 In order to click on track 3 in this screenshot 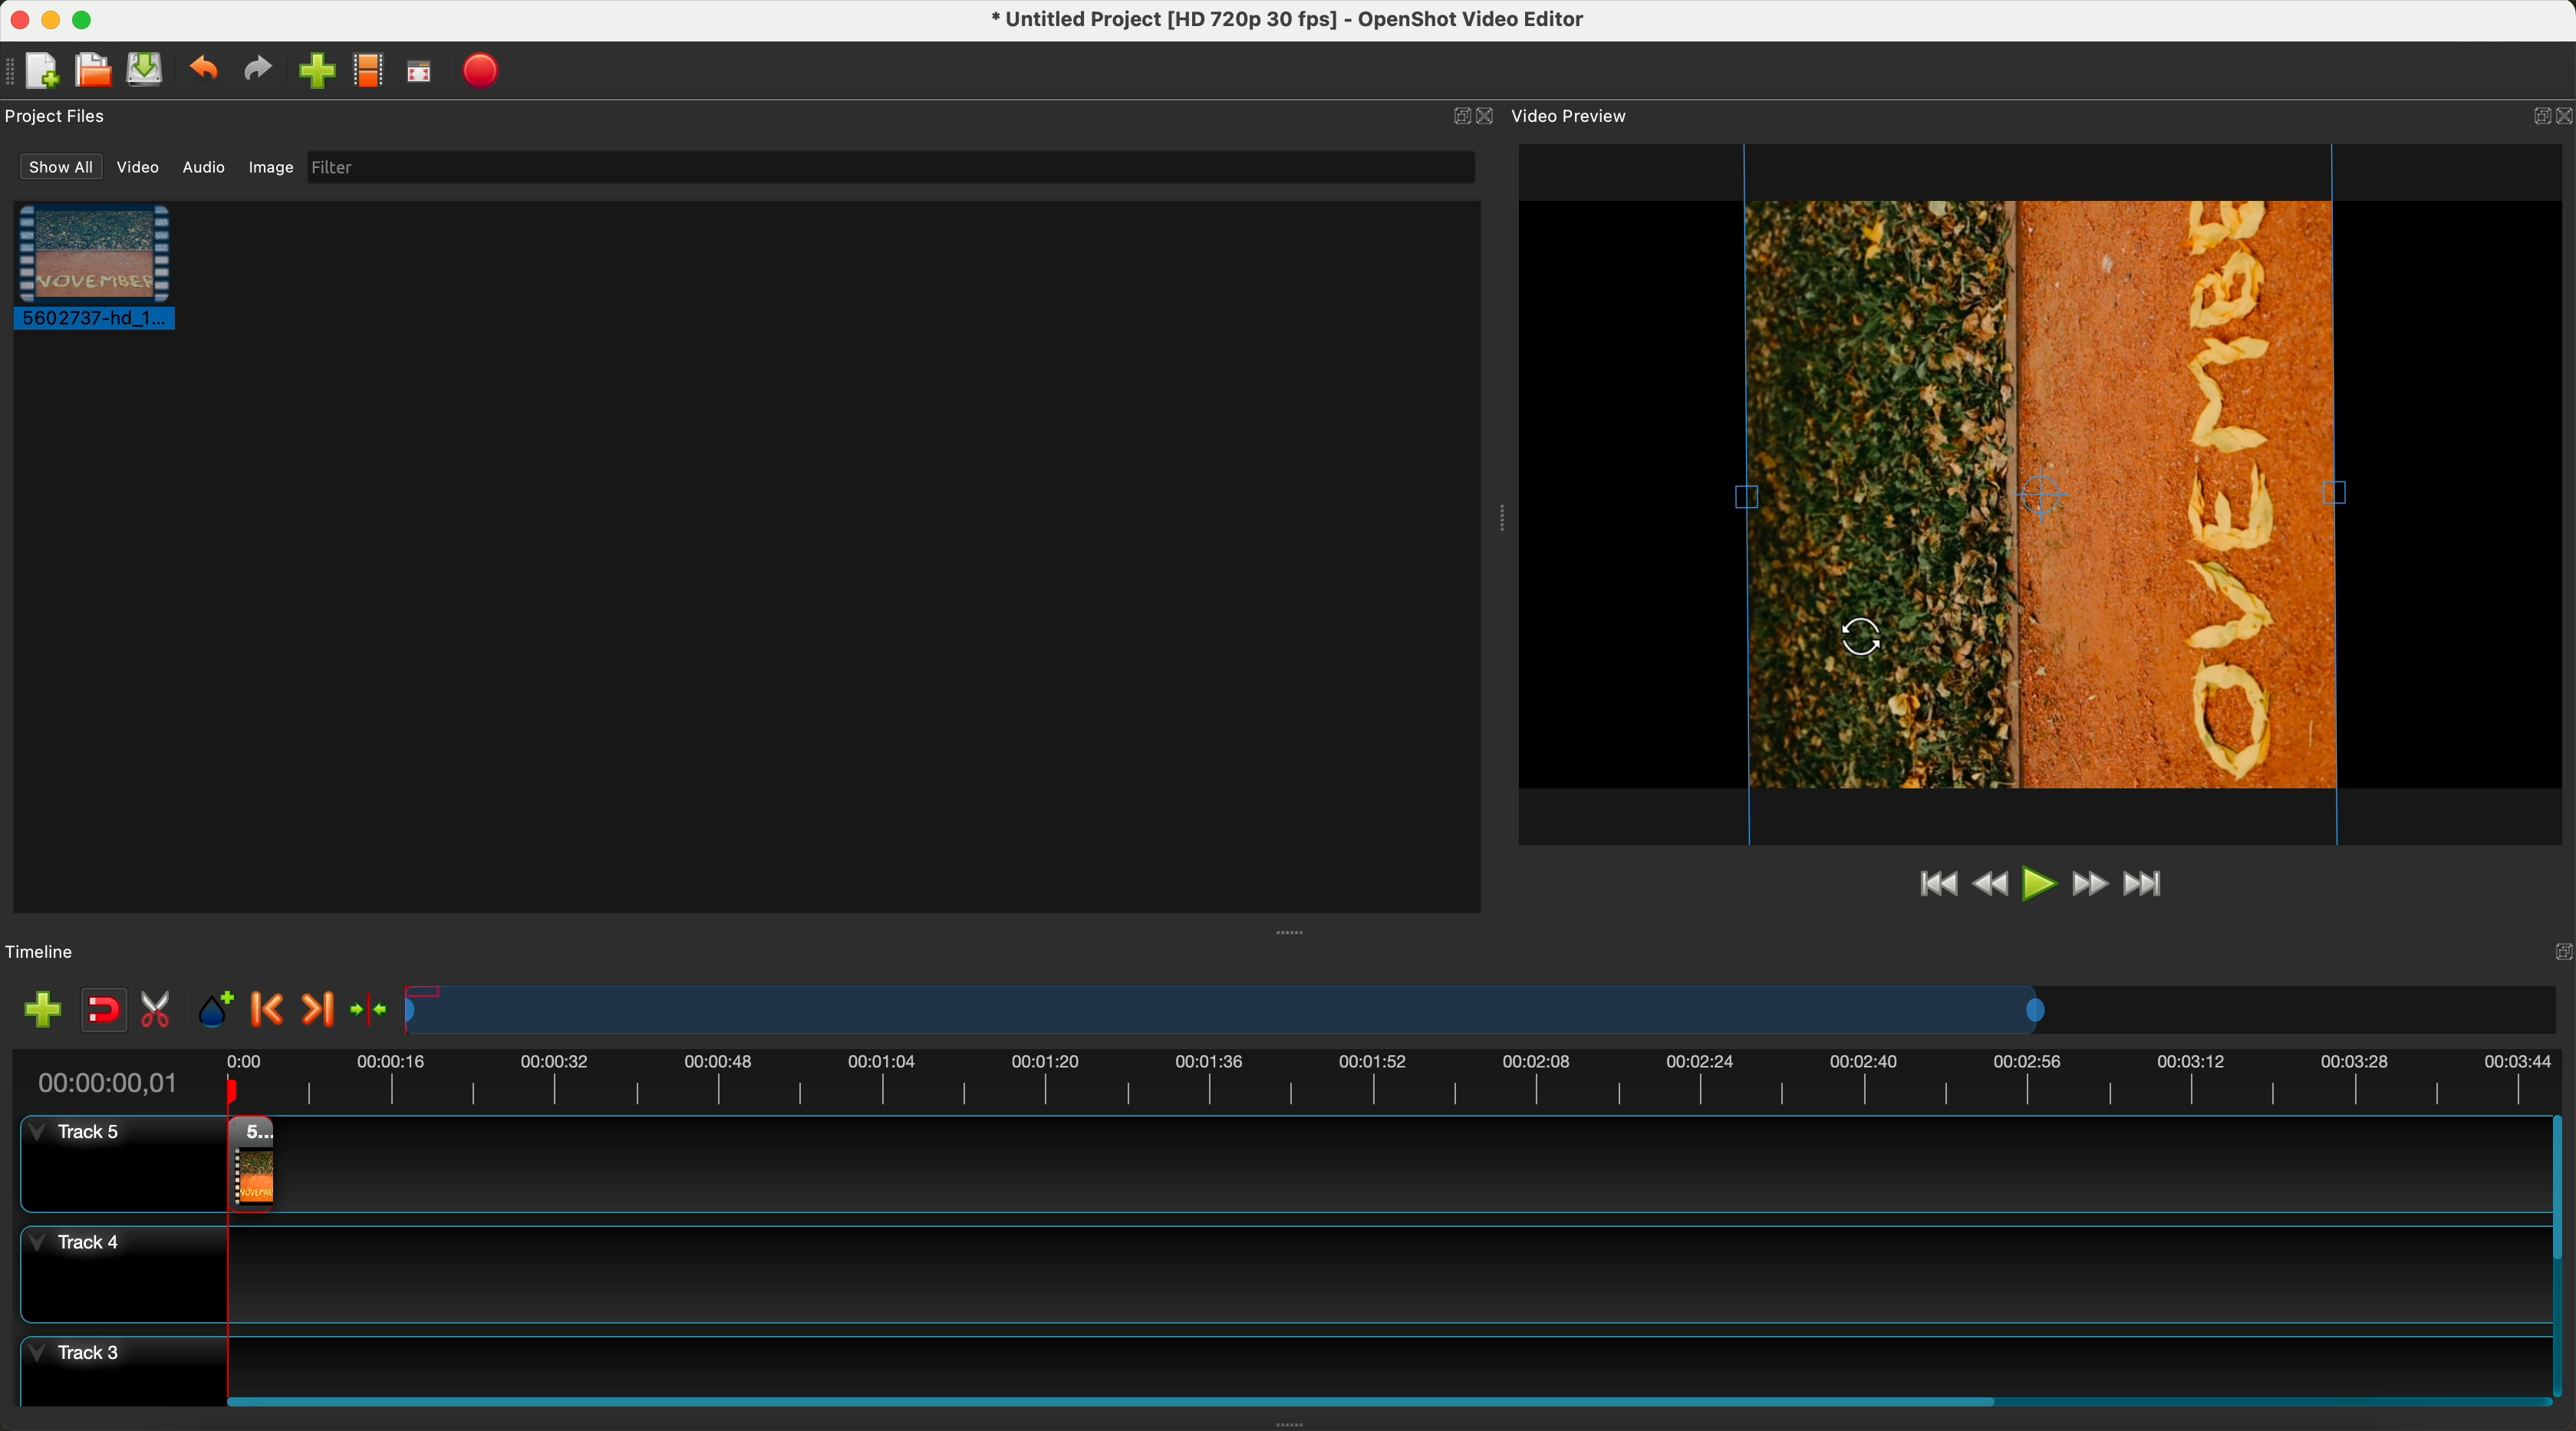, I will do `click(1277, 1360)`.